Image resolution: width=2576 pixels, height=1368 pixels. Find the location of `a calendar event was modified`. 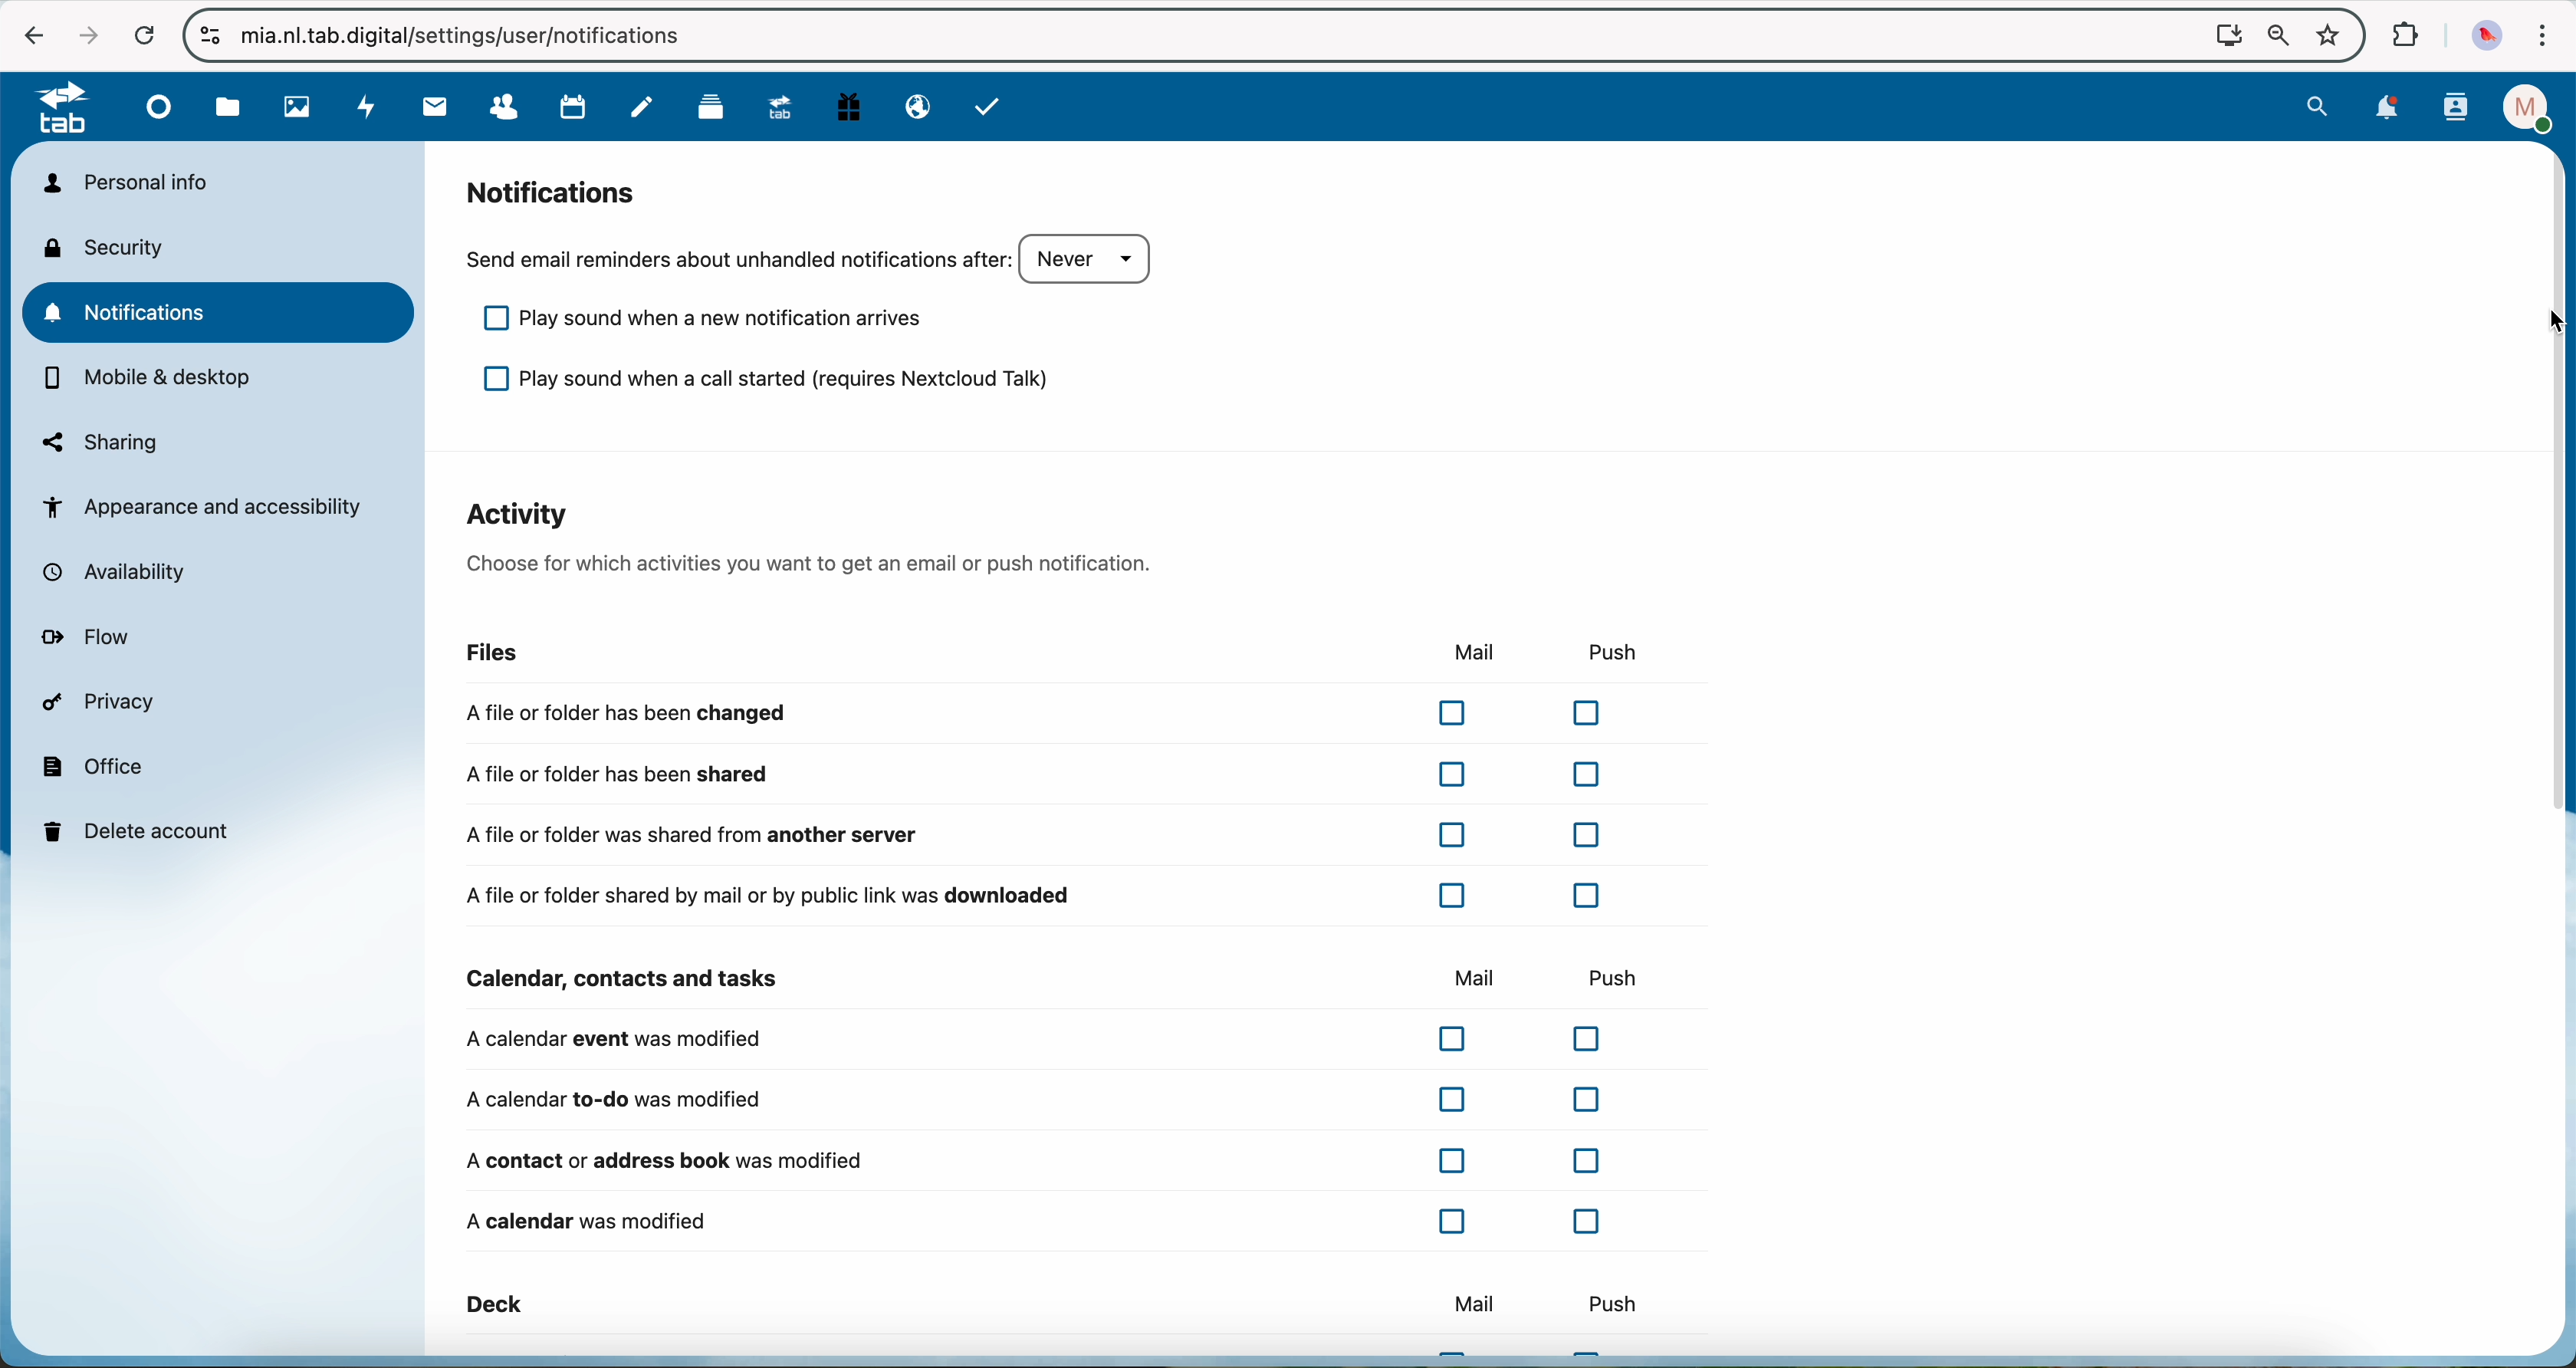

a calendar event was modified is located at coordinates (1040, 1039).